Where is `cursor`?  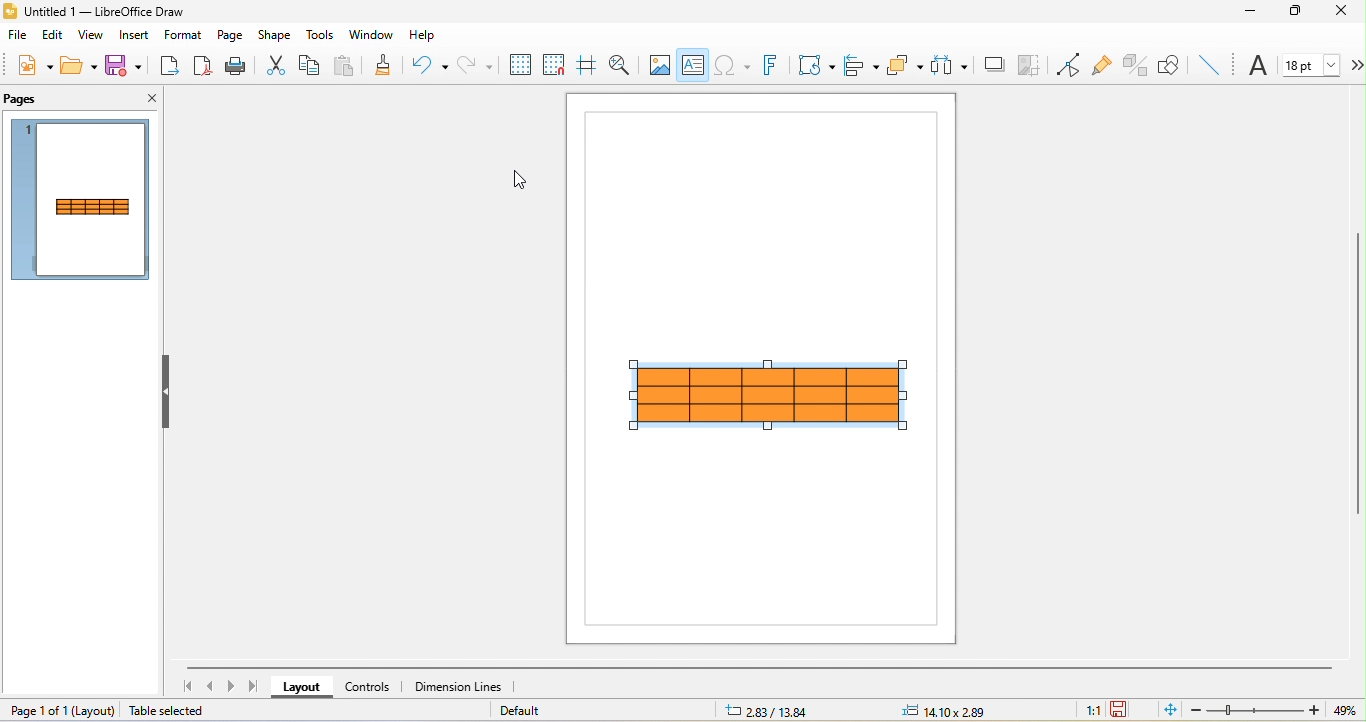 cursor is located at coordinates (526, 179).